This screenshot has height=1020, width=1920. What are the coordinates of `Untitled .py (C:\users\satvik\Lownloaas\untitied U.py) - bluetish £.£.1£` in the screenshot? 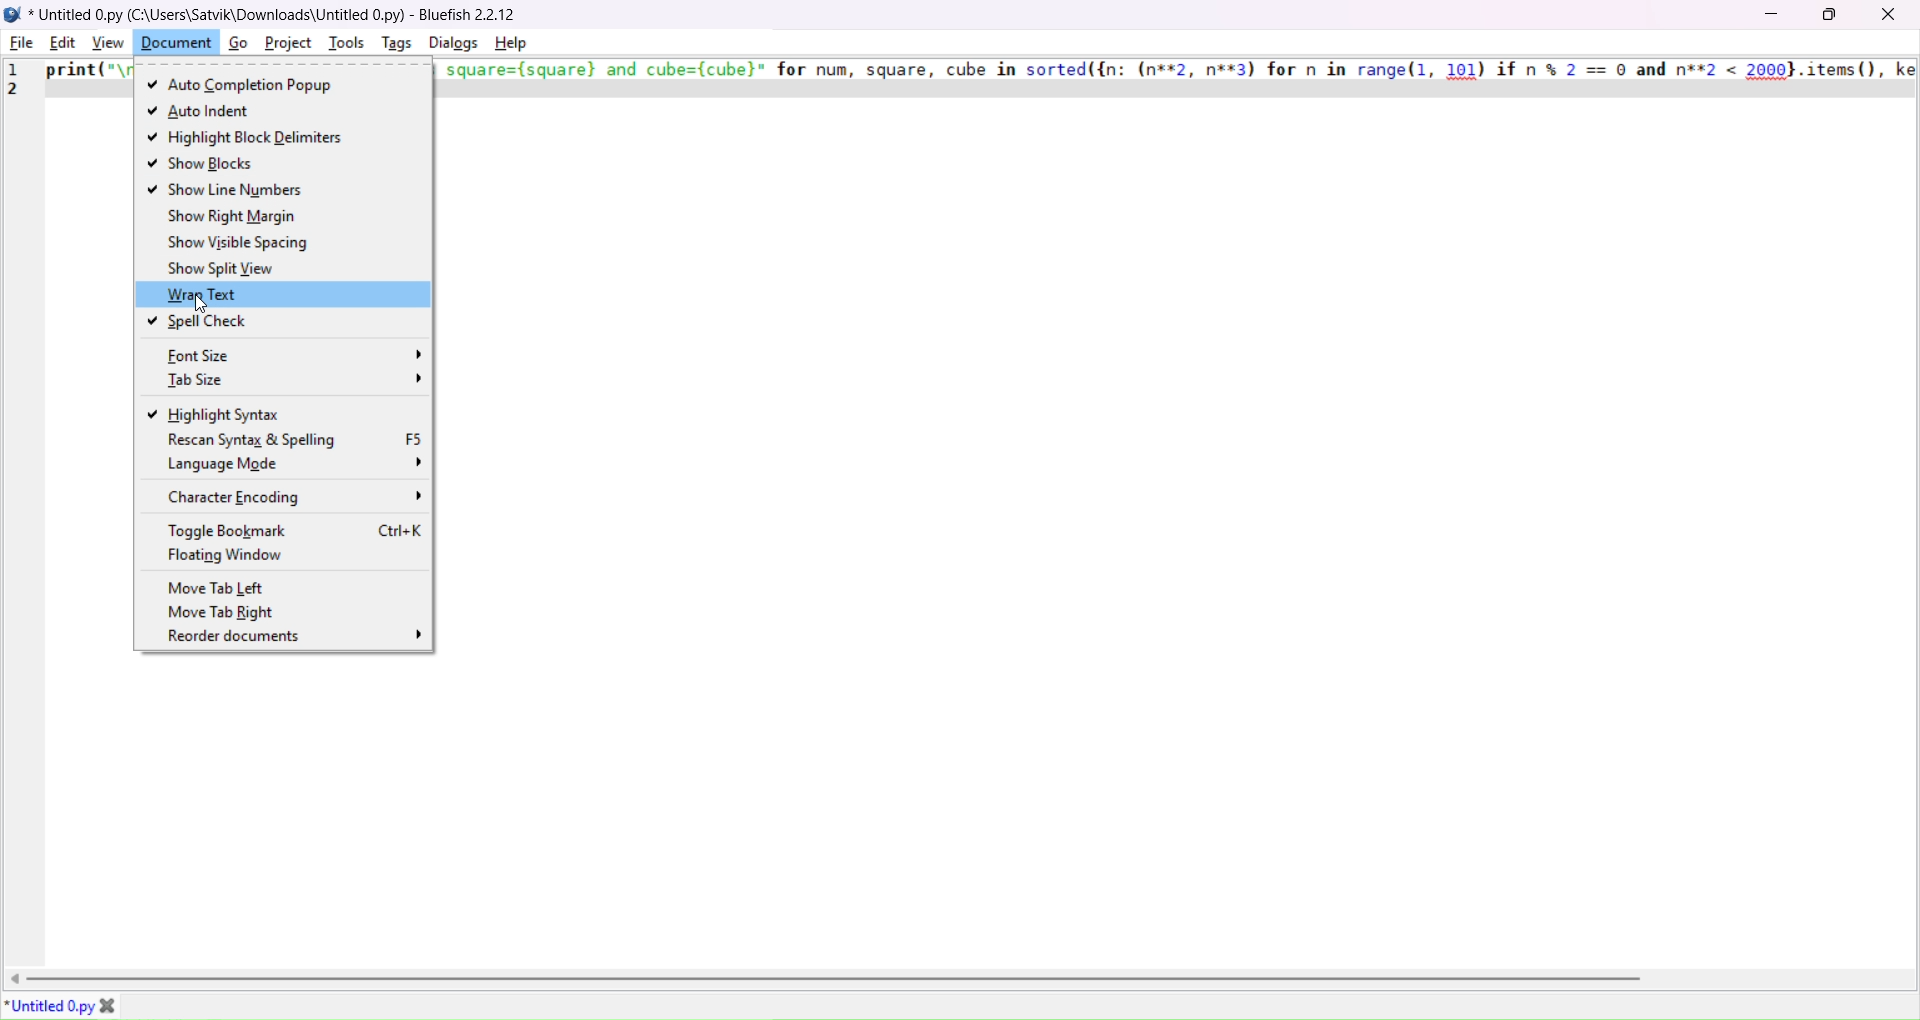 It's located at (281, 14).